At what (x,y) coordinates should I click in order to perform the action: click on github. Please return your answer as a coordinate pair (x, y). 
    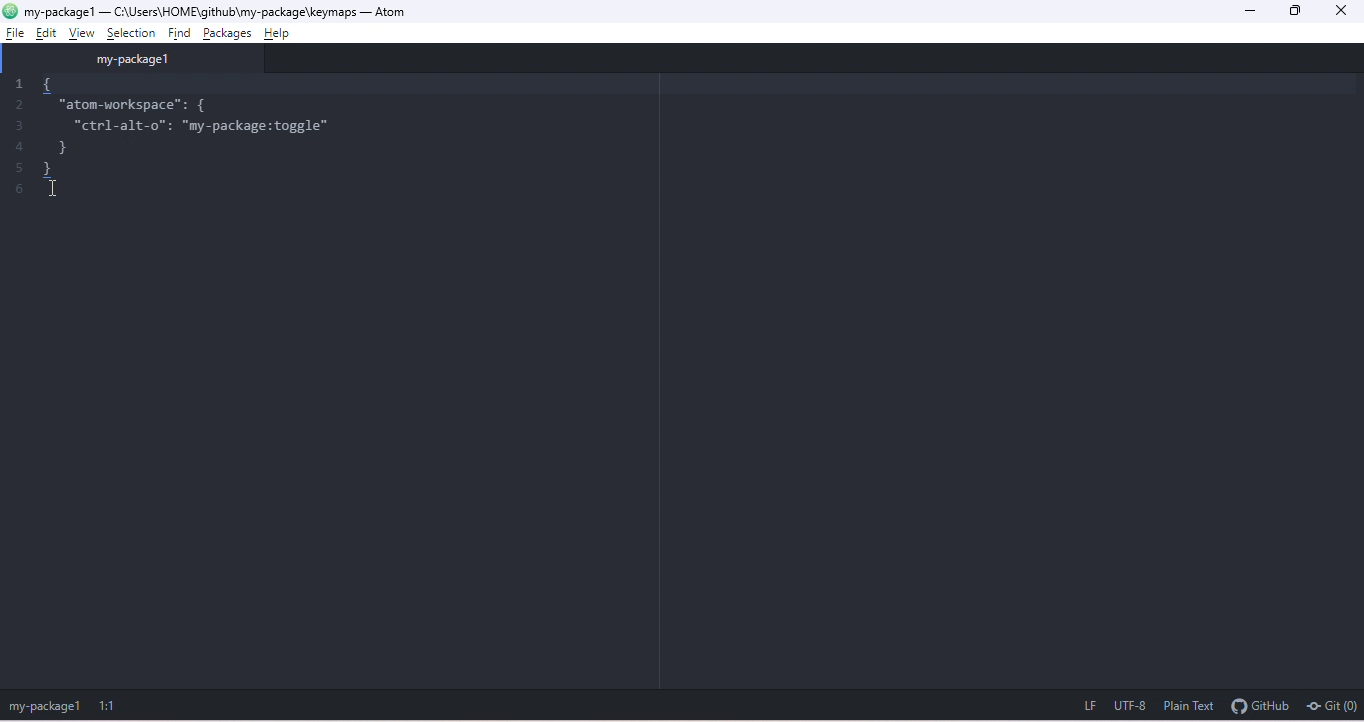
    Looking at the image, I should click on (1259, 704).